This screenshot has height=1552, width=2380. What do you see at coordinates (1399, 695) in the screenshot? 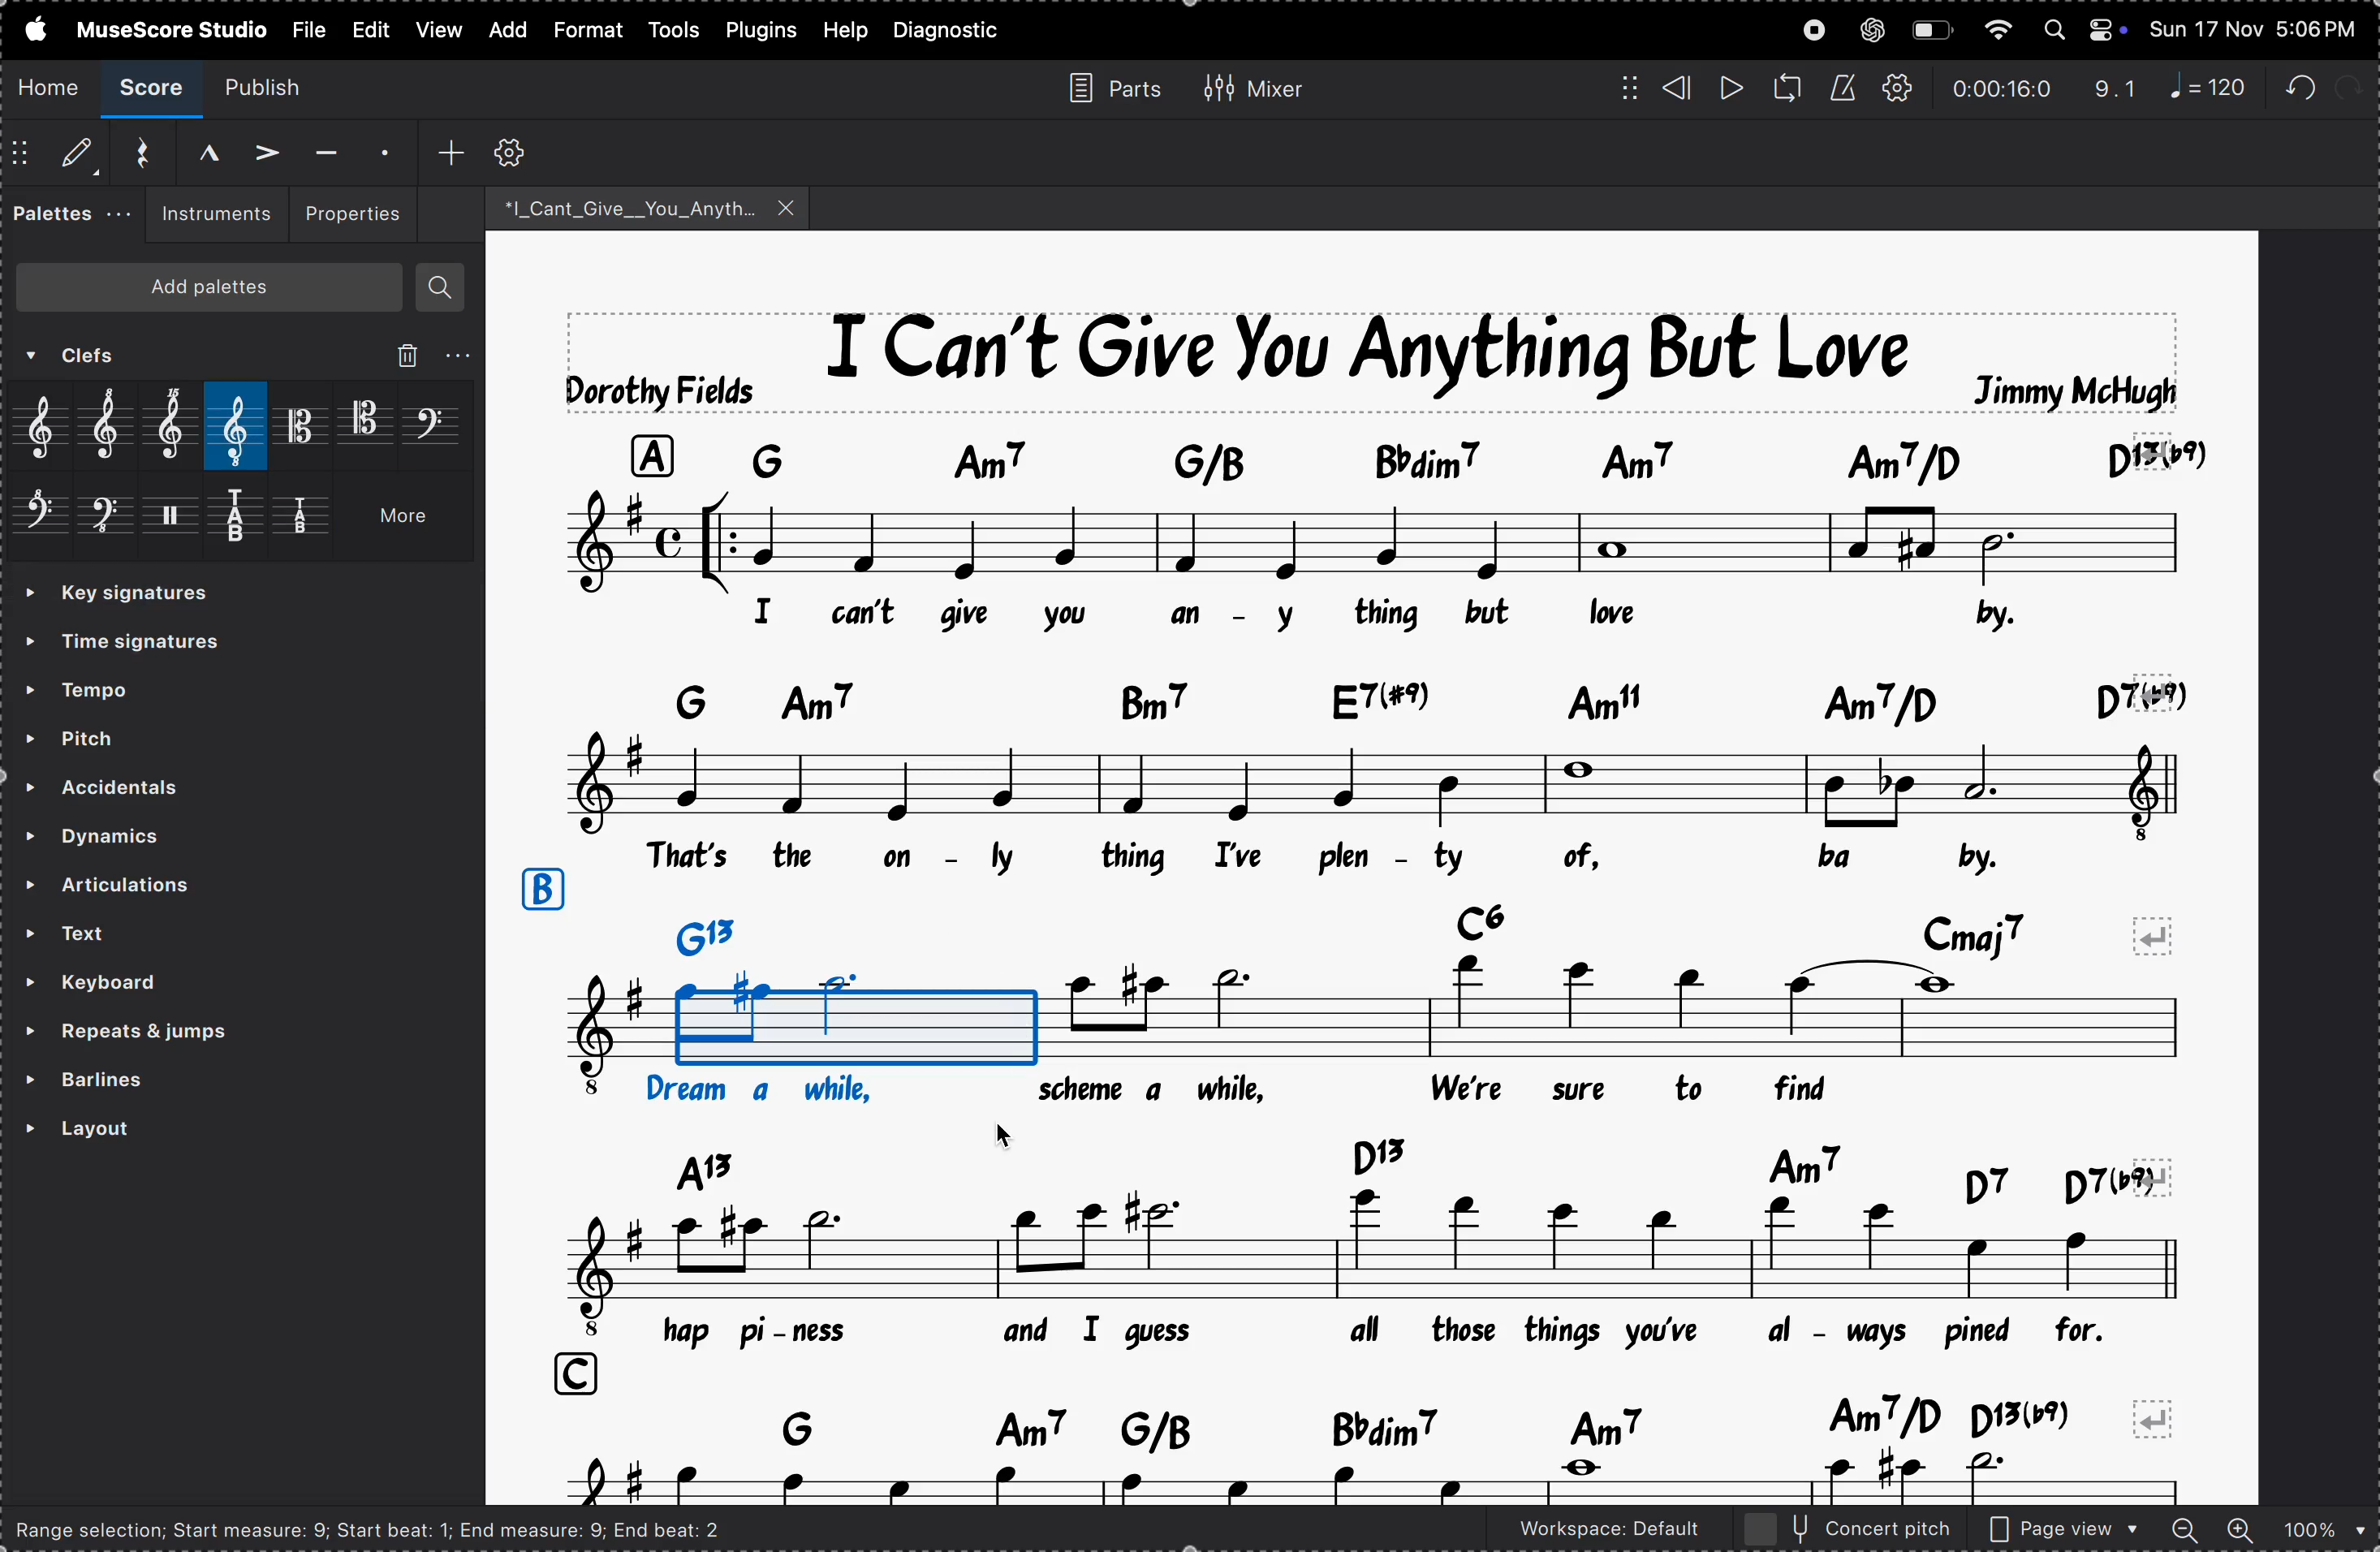
I see `key notes` at bounding box center [1399, 695].